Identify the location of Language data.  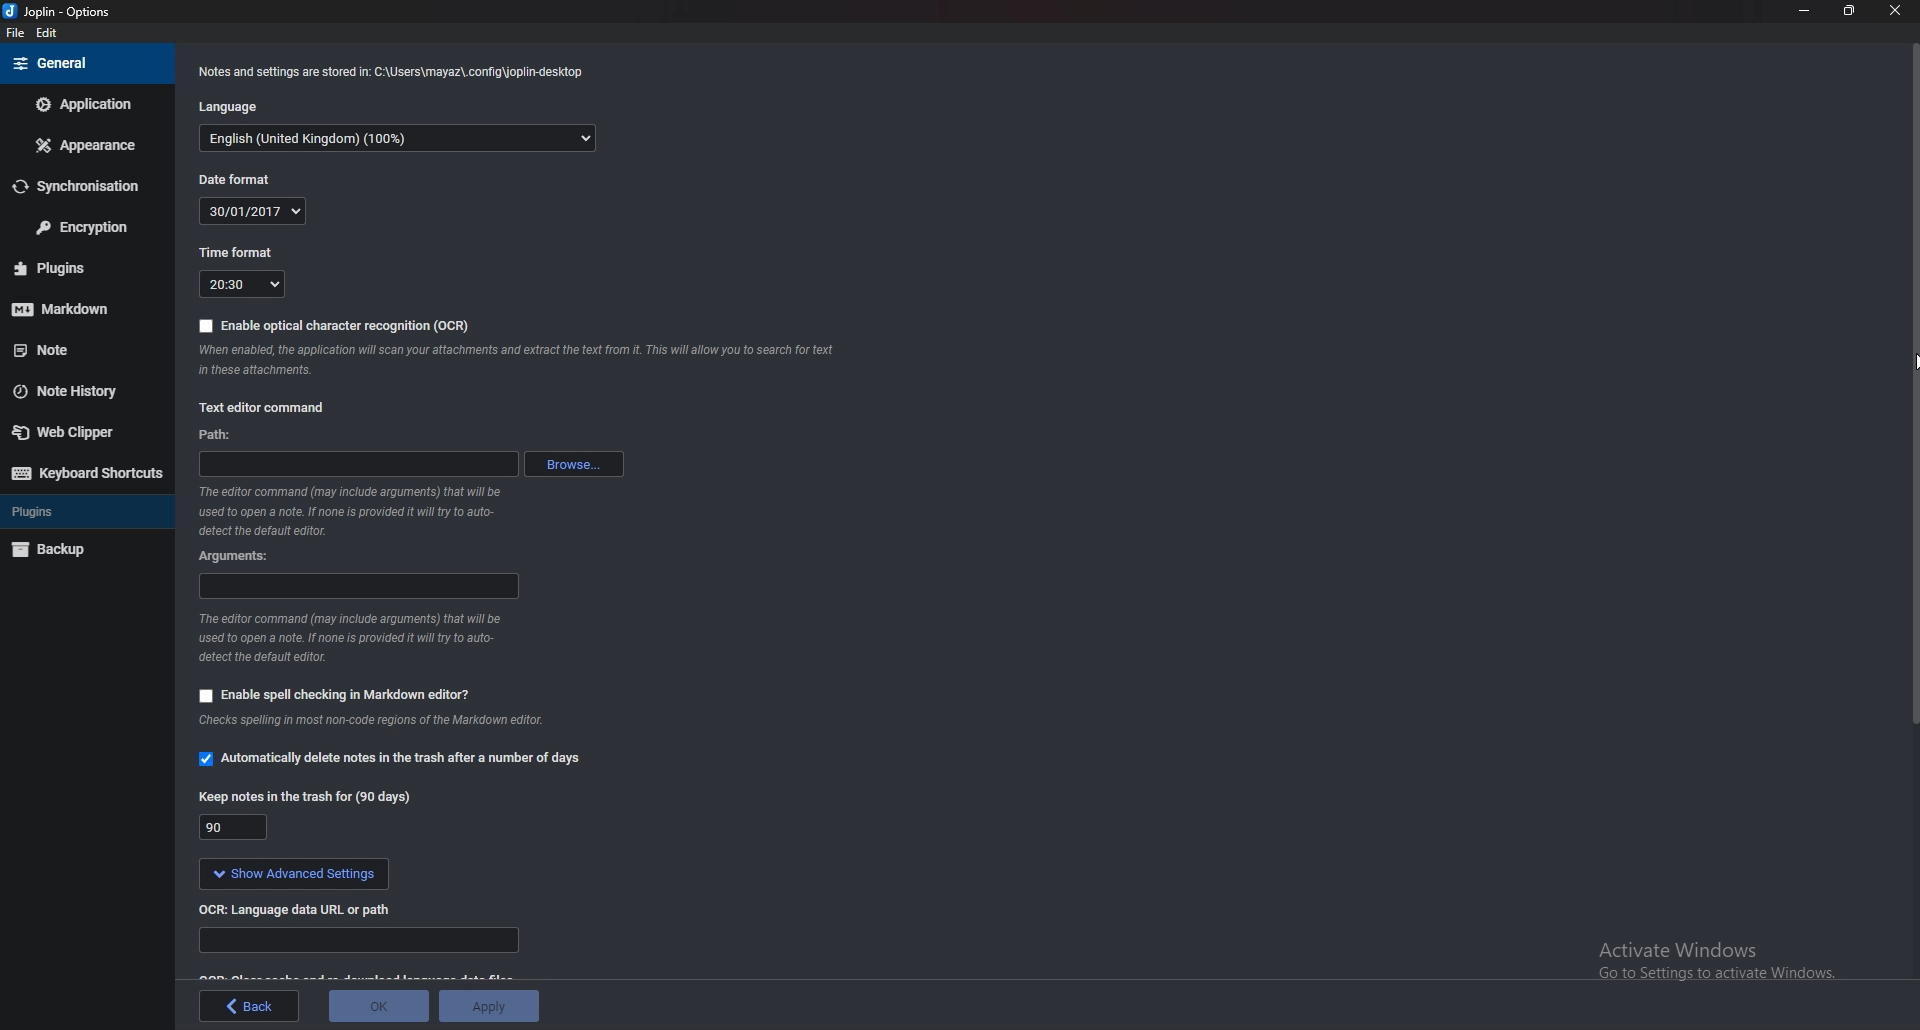
(343, 937).